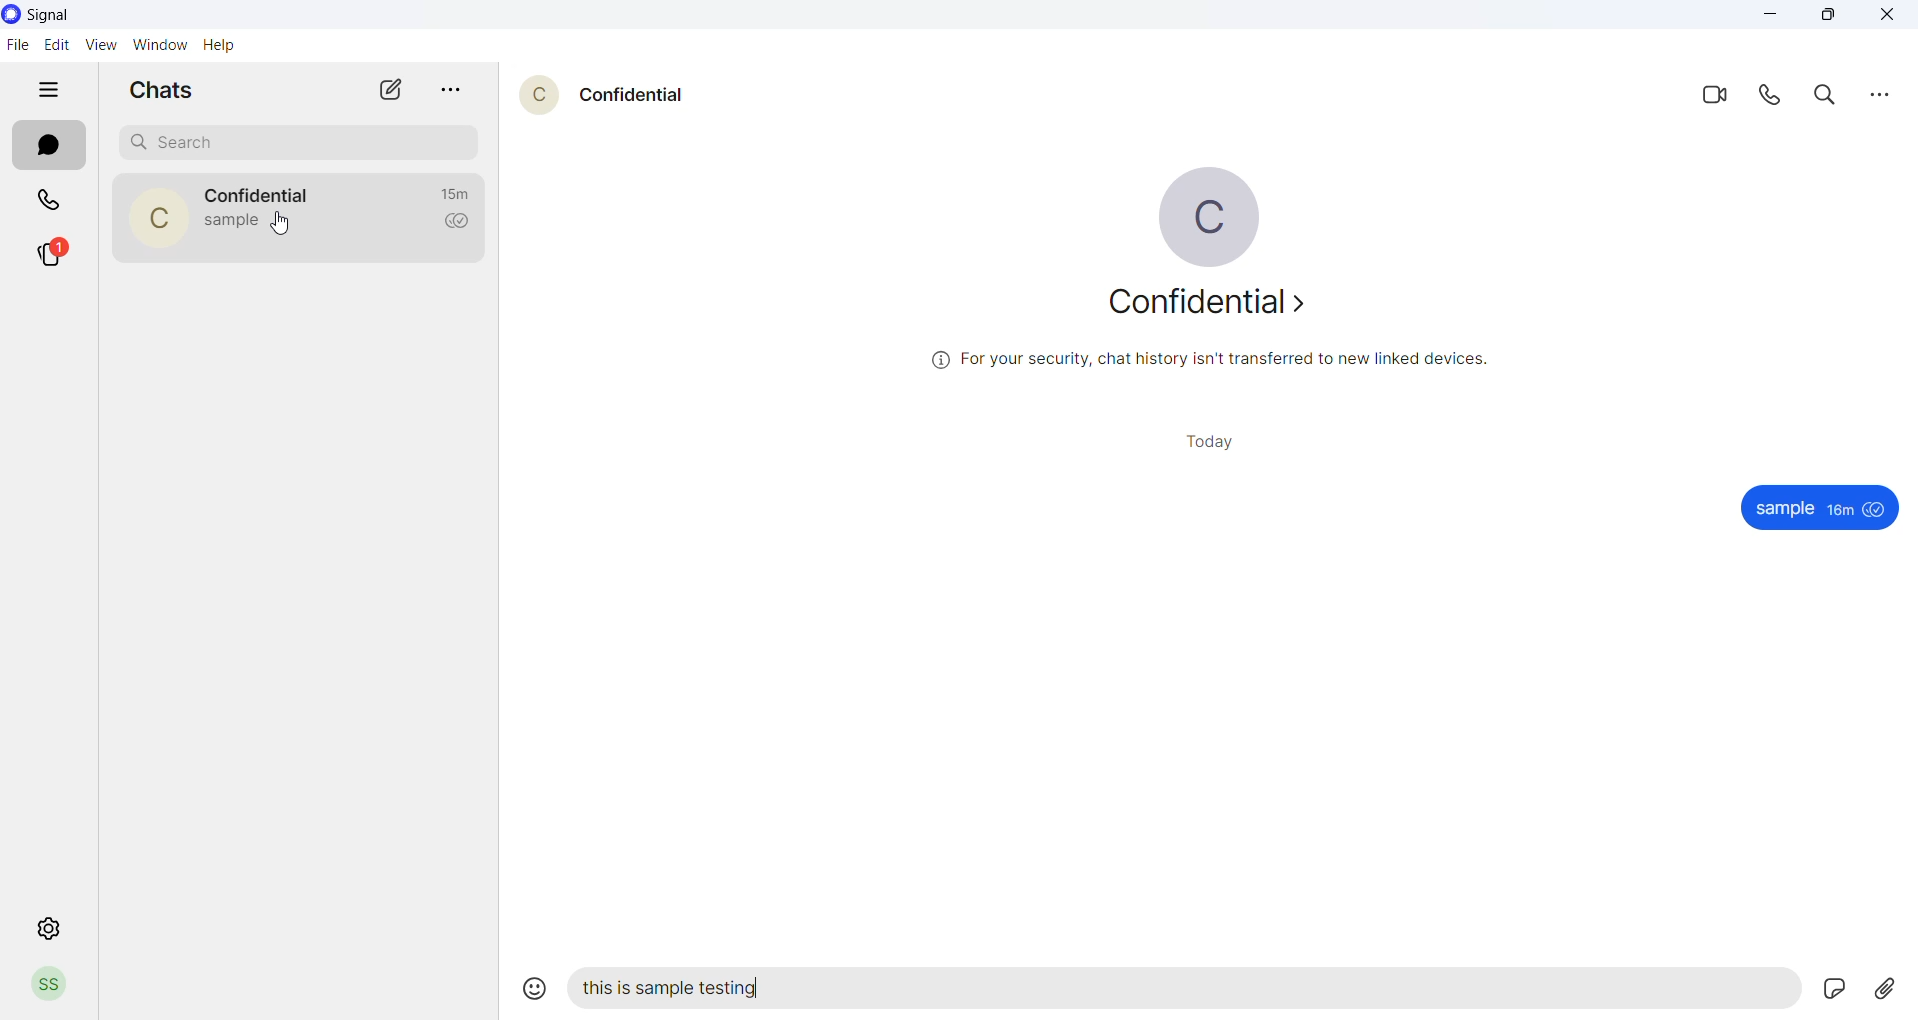 This screenshot has height=1020, width=1918. What do you see at coordinates (57, 44) in the screenshot?
I see `edit` at bounding box center [57, 44].